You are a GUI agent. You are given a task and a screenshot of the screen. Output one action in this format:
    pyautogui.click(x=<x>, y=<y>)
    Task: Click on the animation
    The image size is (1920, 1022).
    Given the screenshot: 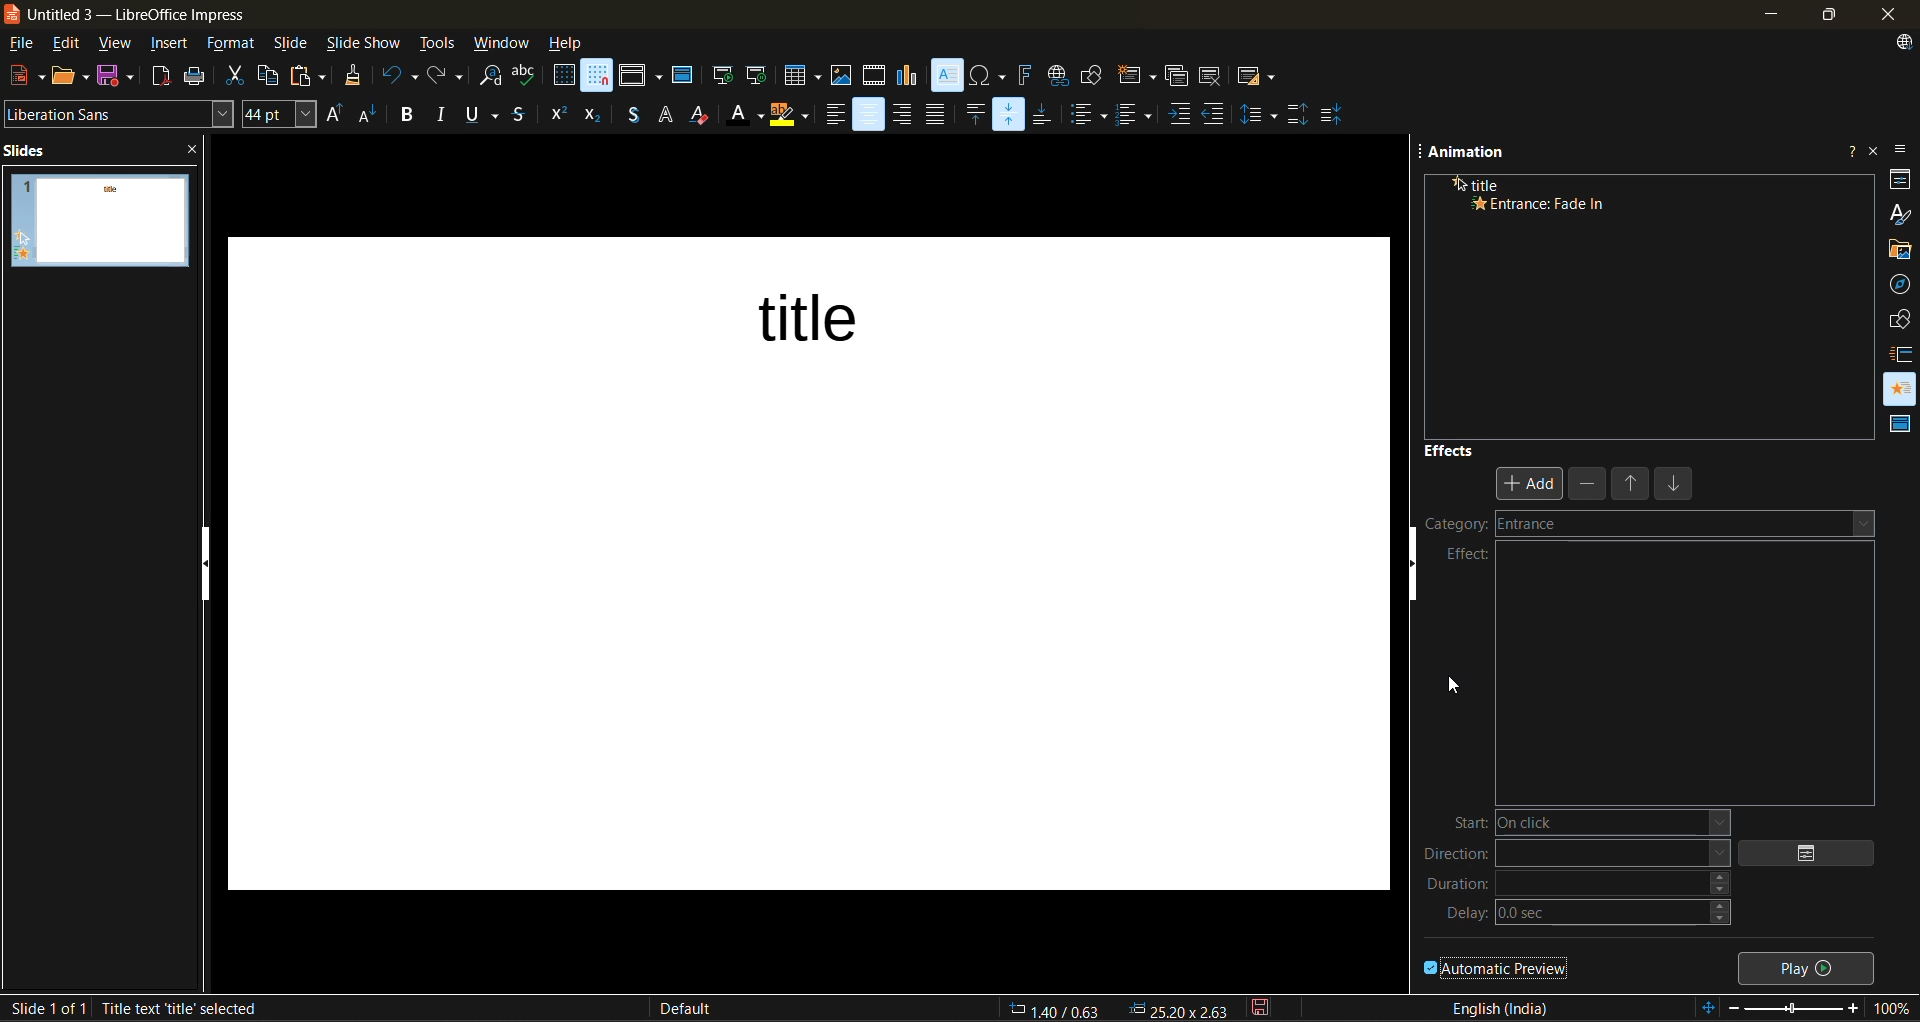 What is the action you would take?
    pyautogui.click(x=1901, y=384)
    